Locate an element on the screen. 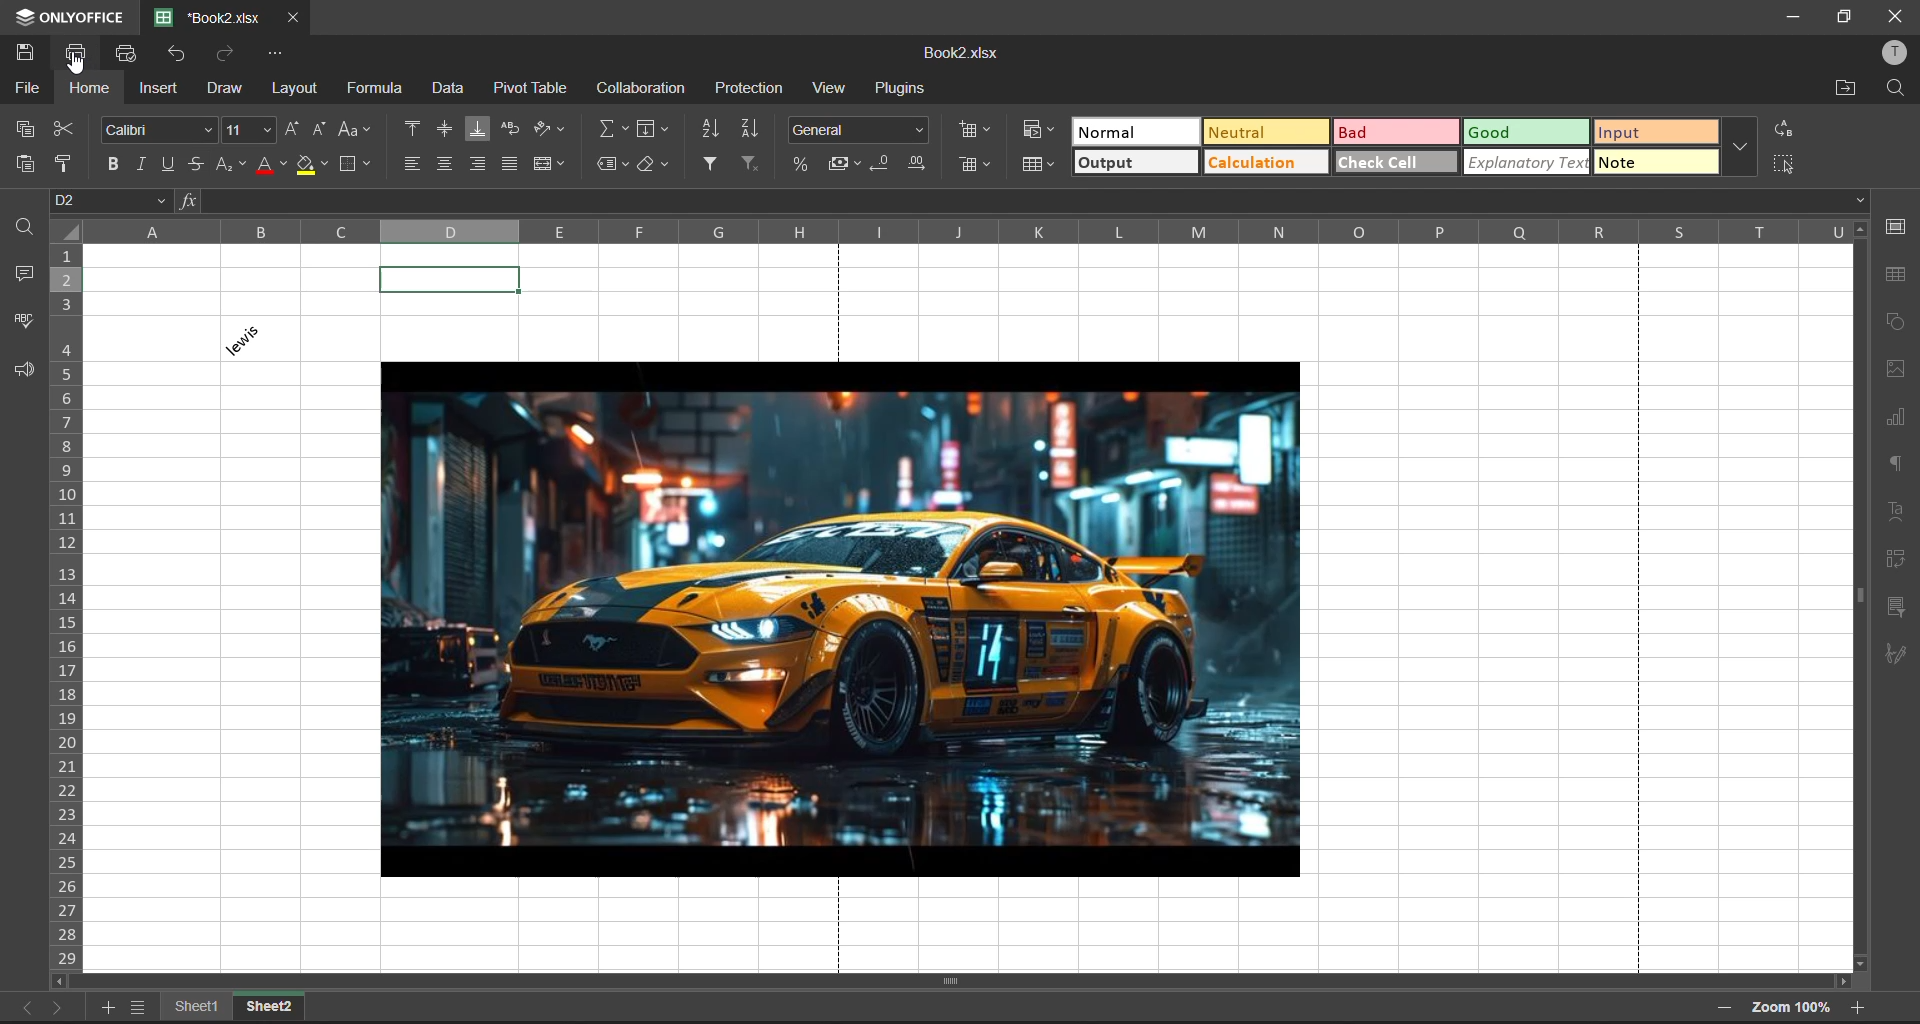 Image resolution: width=1920 pixels, height=1024 pixels. number format is located at coordinates (858, 131).